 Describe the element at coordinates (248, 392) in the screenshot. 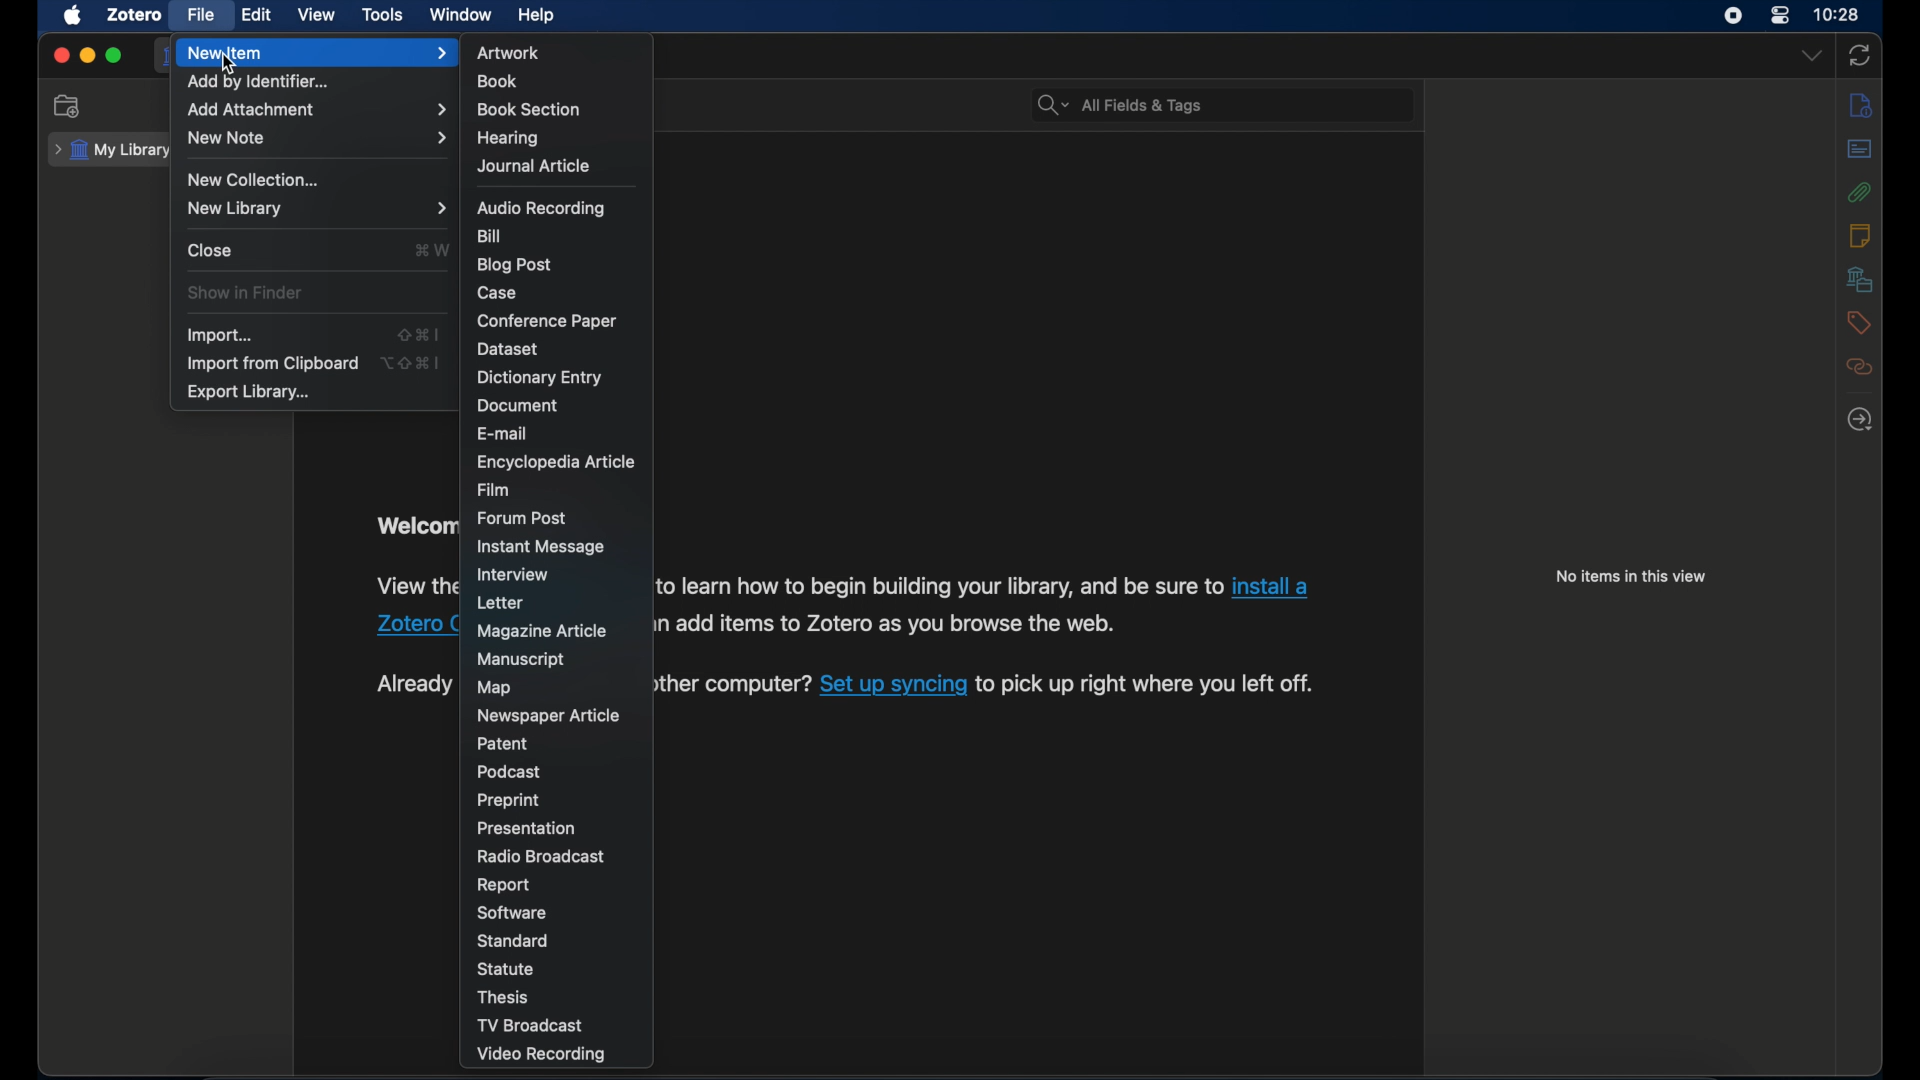

I see `export library` at that location.